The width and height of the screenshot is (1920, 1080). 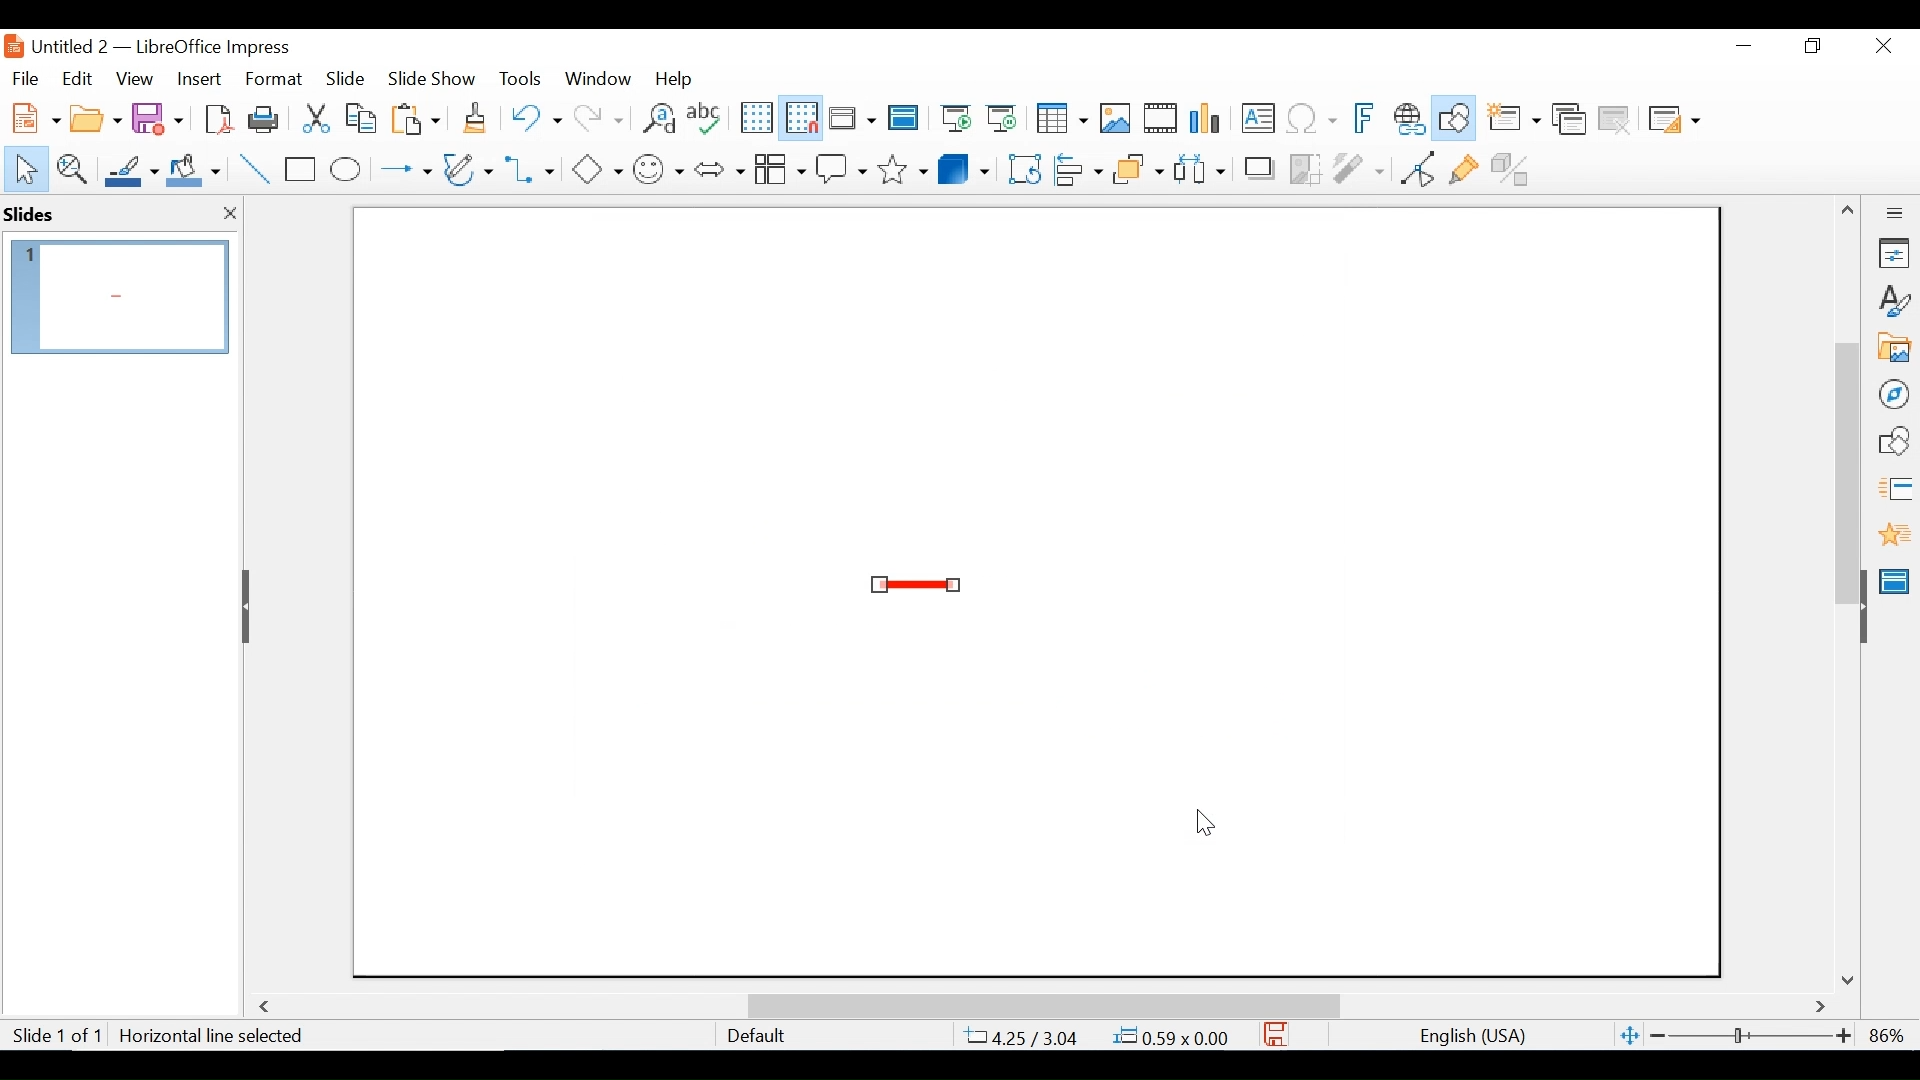 I want to click on Insert Special Characters, so click(x=1312, y=120).